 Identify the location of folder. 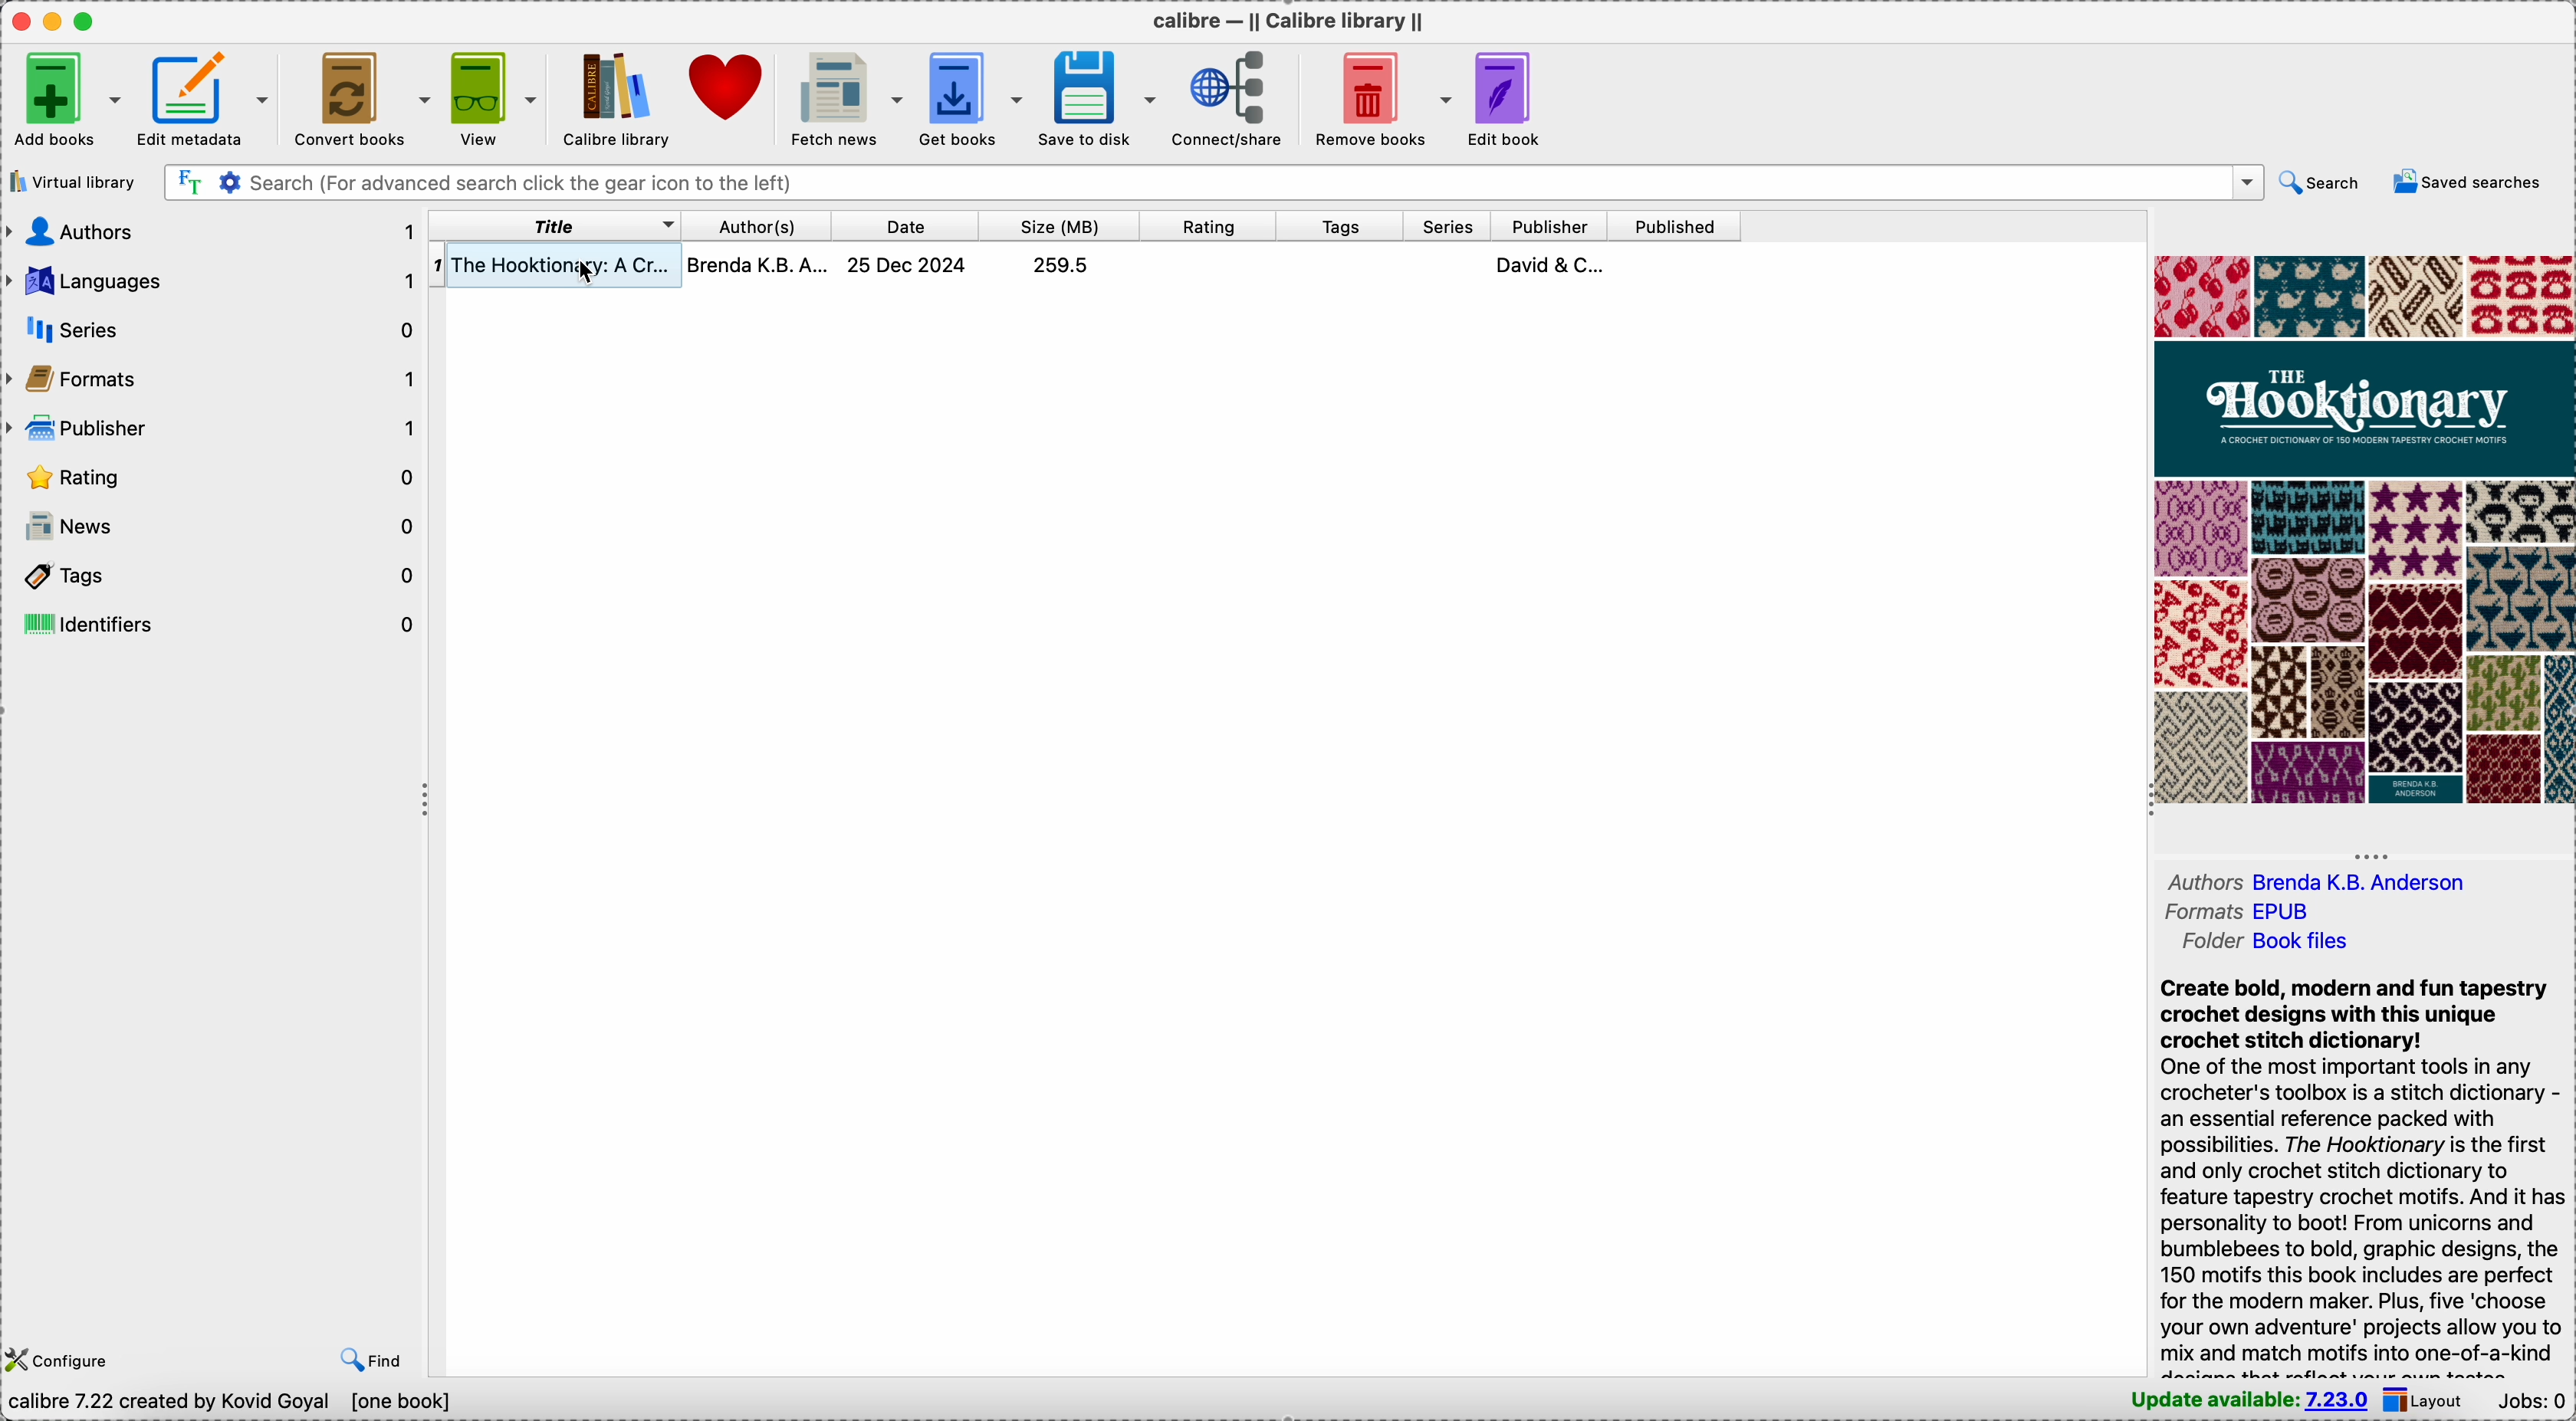
(2272, 944).